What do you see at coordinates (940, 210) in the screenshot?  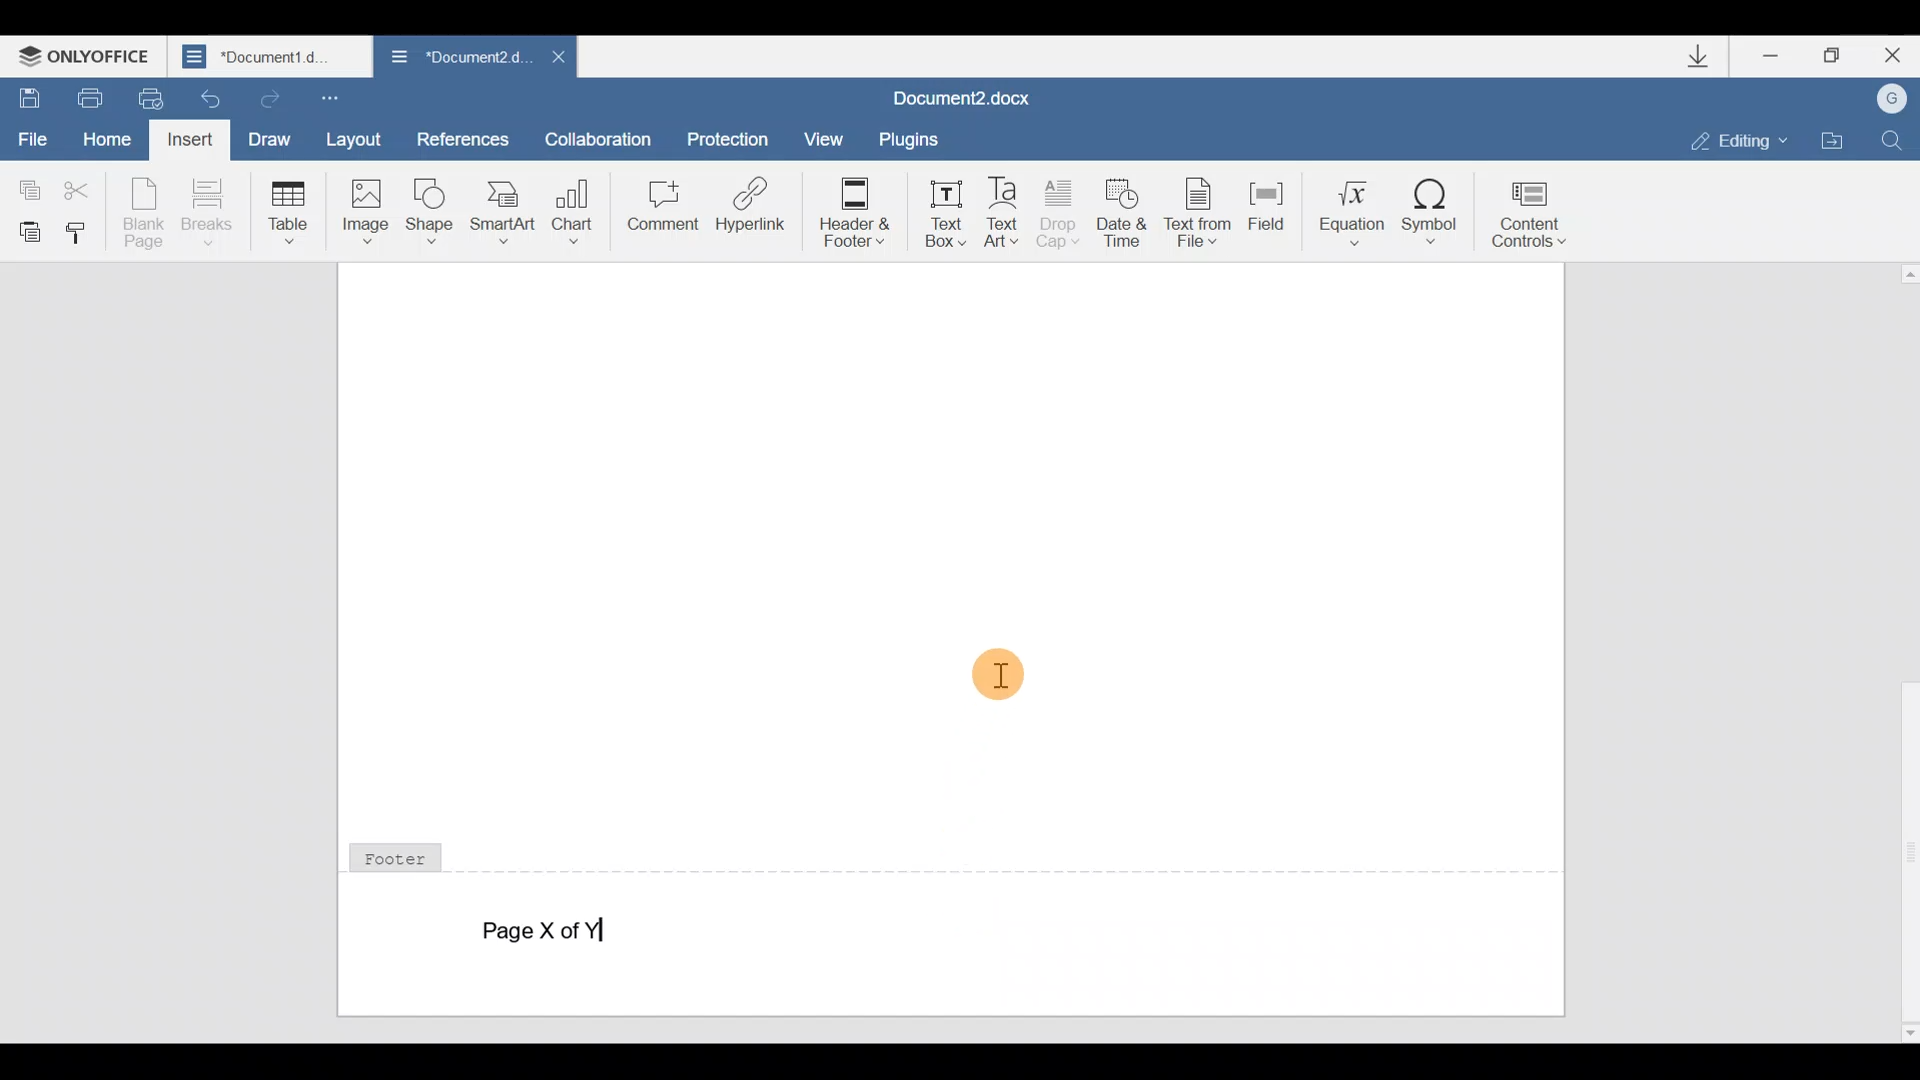 I see `Text box` at bounding box center [940, 210].